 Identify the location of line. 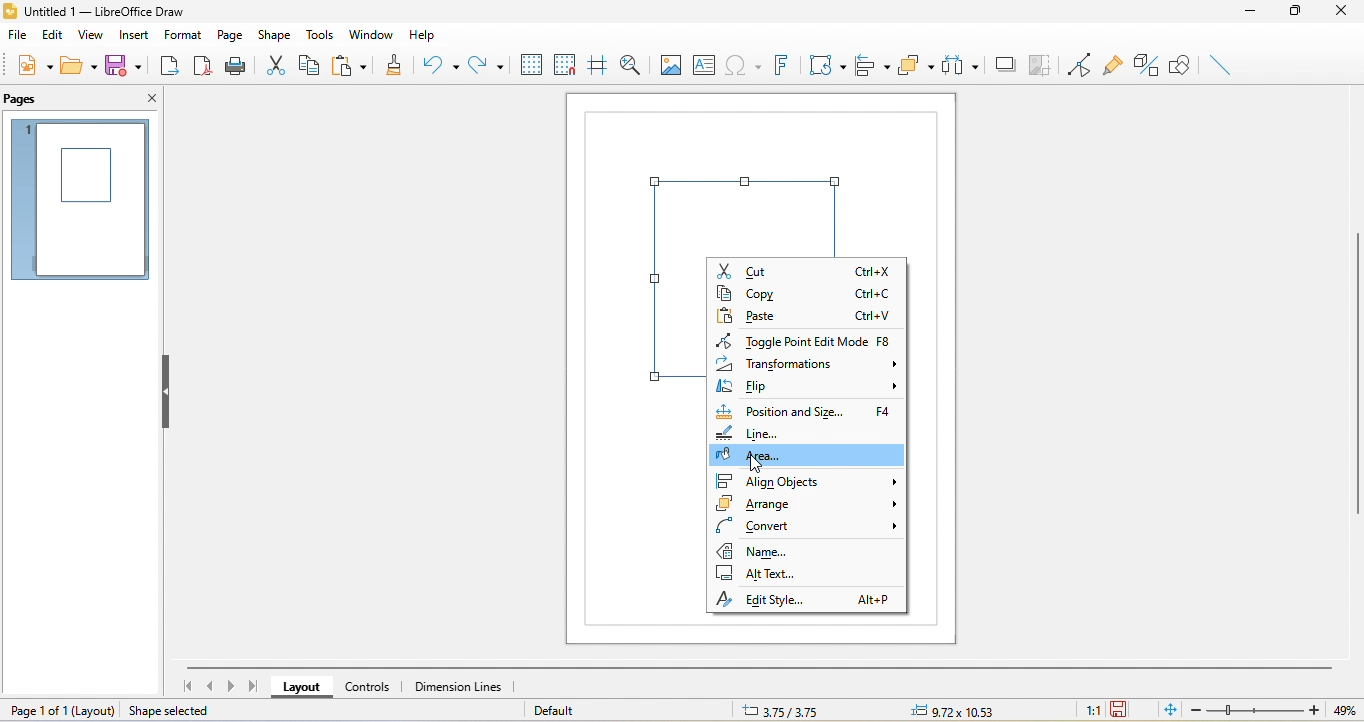
(758, 433).